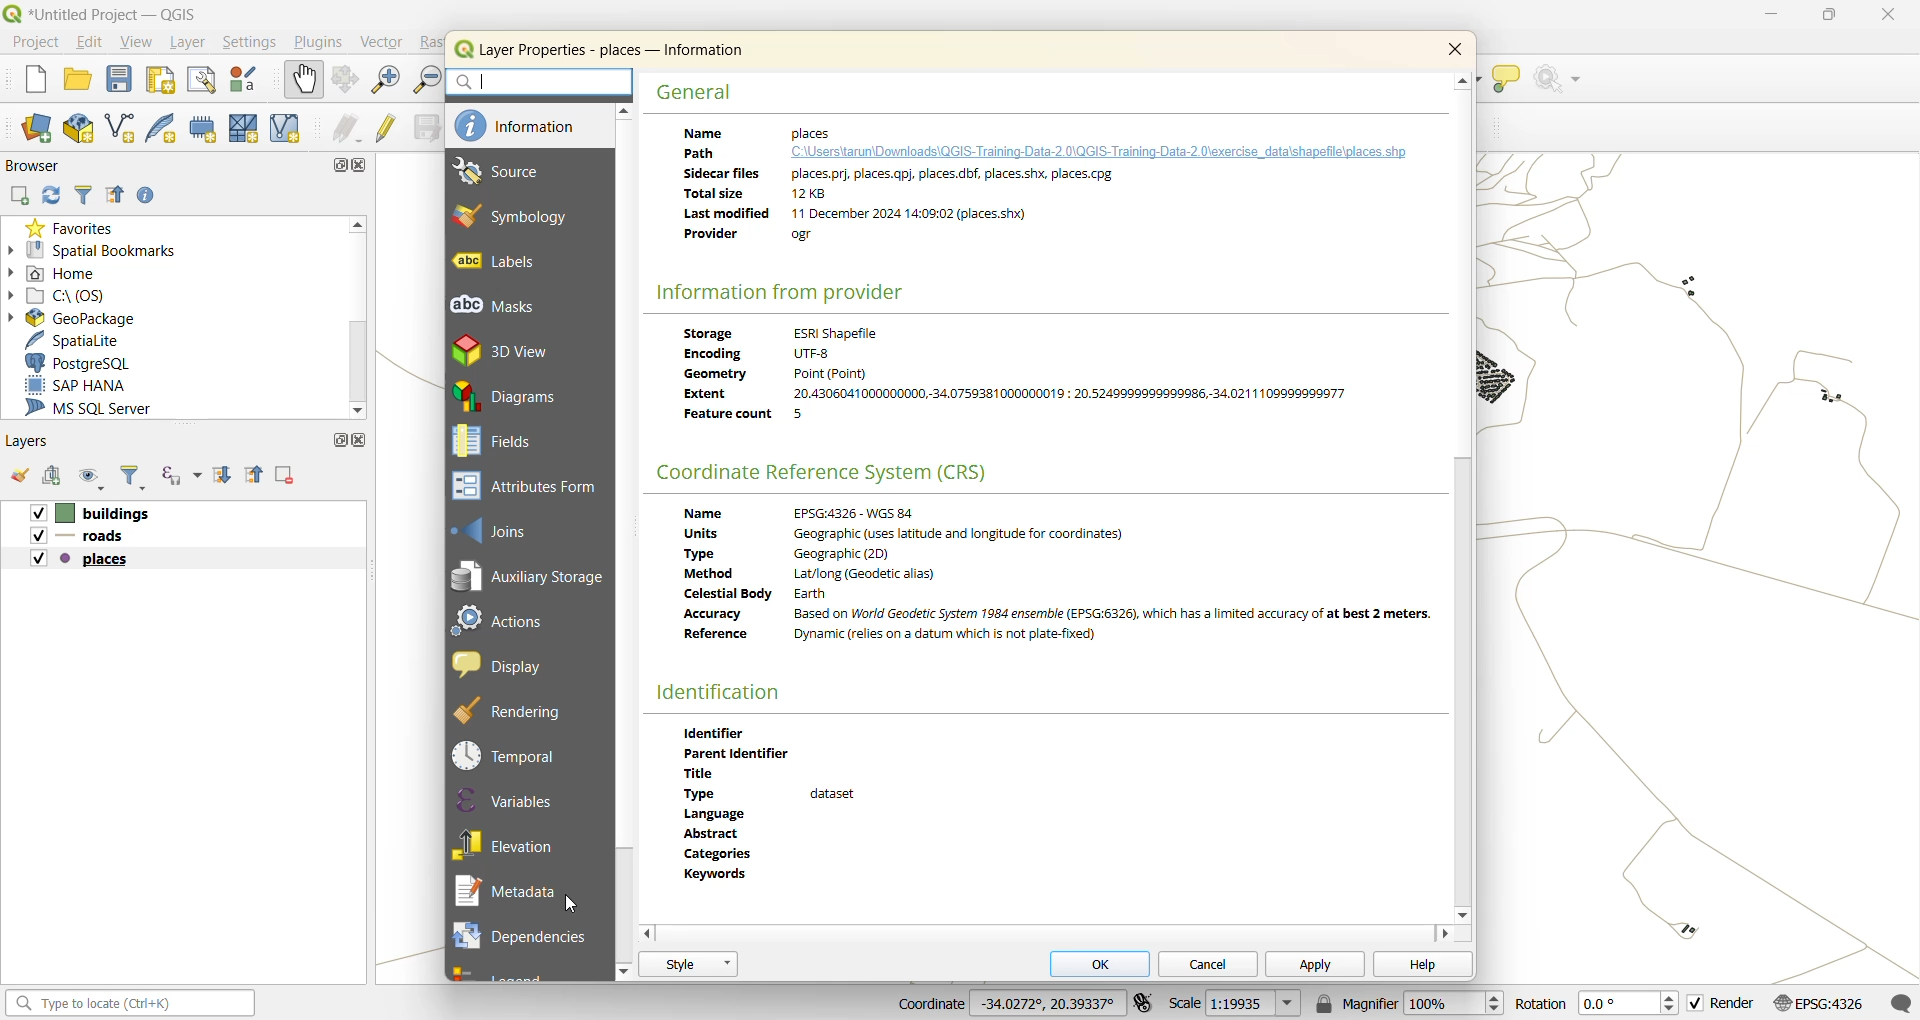  Describe the element at coordinates (1205, 962) in the screenshot. I see `cancel` at that location.